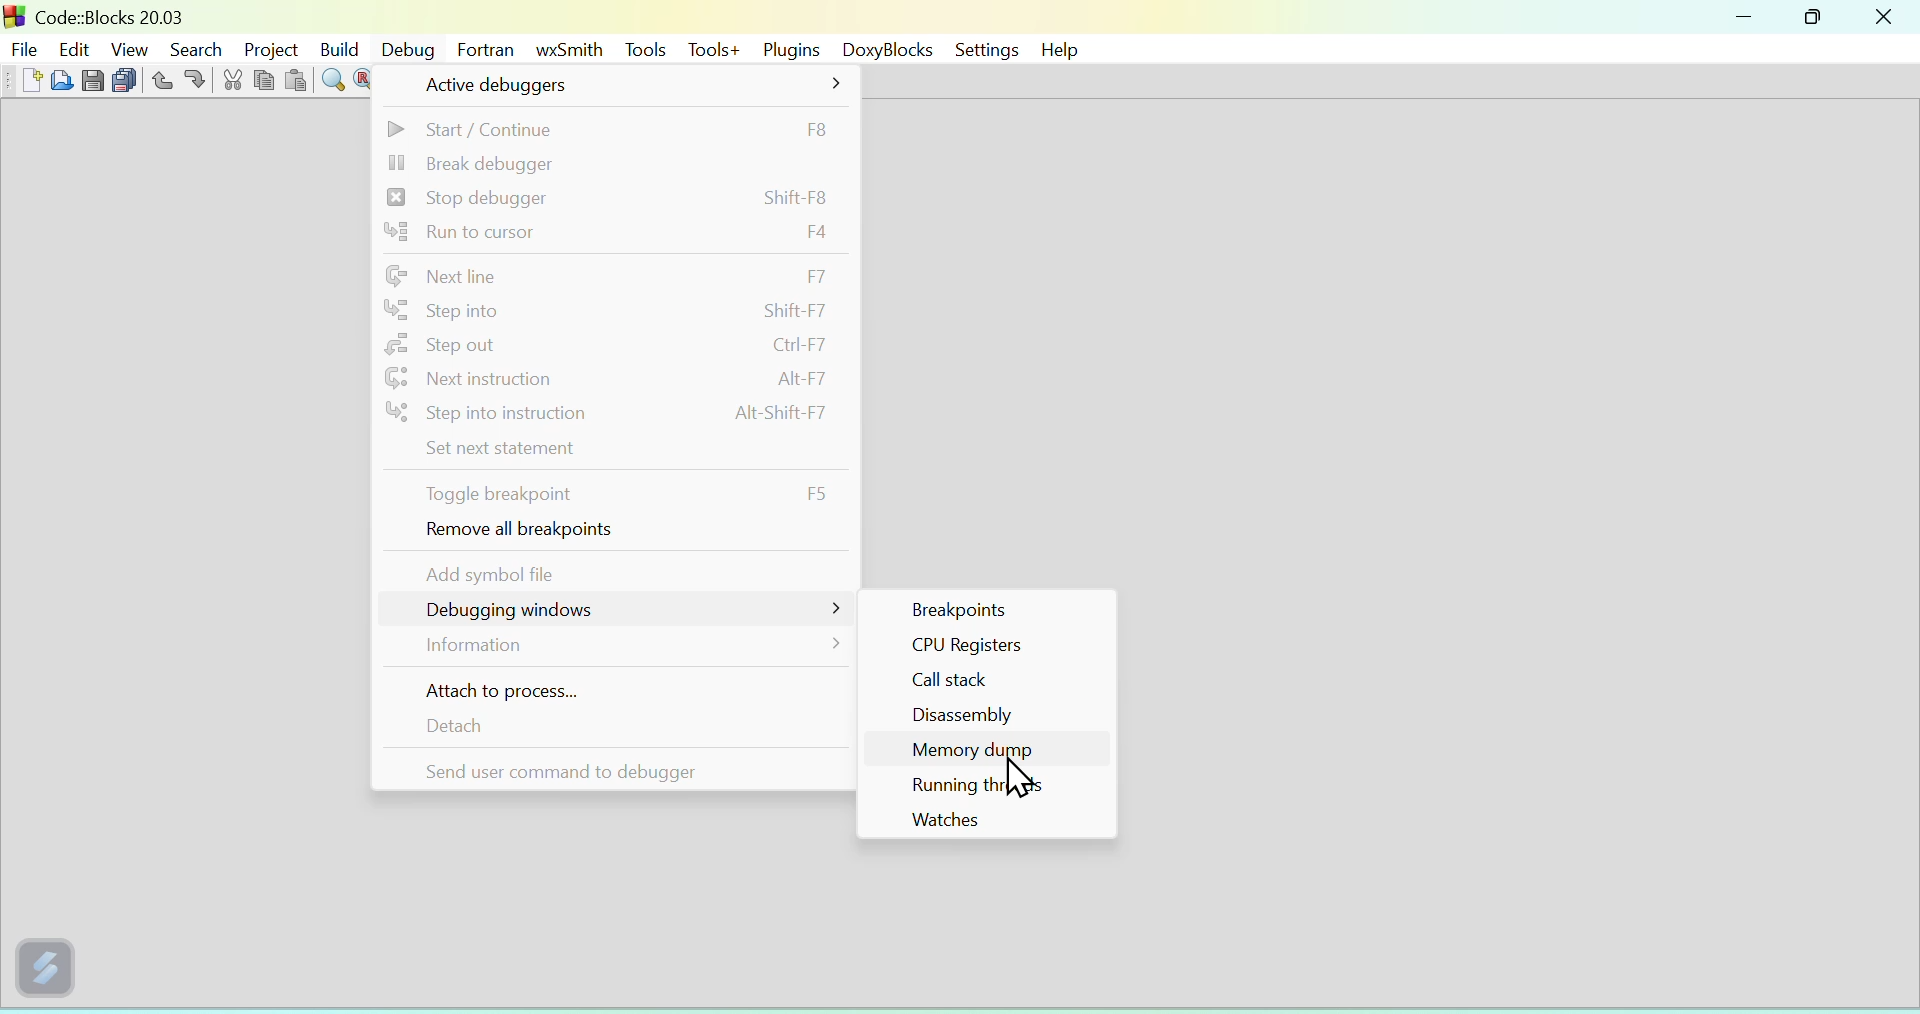 This screenshot has width=1920, height=1014. Describe the element at coordinates (644, 47) in the screenshot. I see `Tools` at that location.